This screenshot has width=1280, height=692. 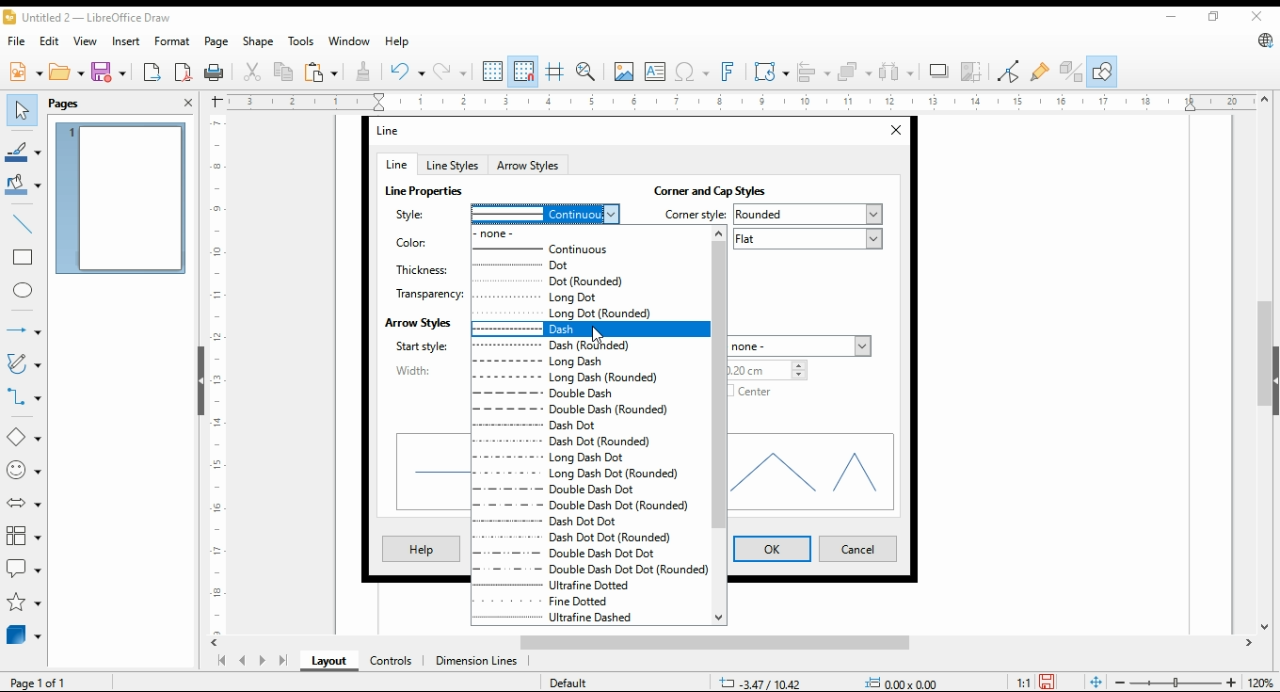 I want to click on page, so click(x=219, y=41).